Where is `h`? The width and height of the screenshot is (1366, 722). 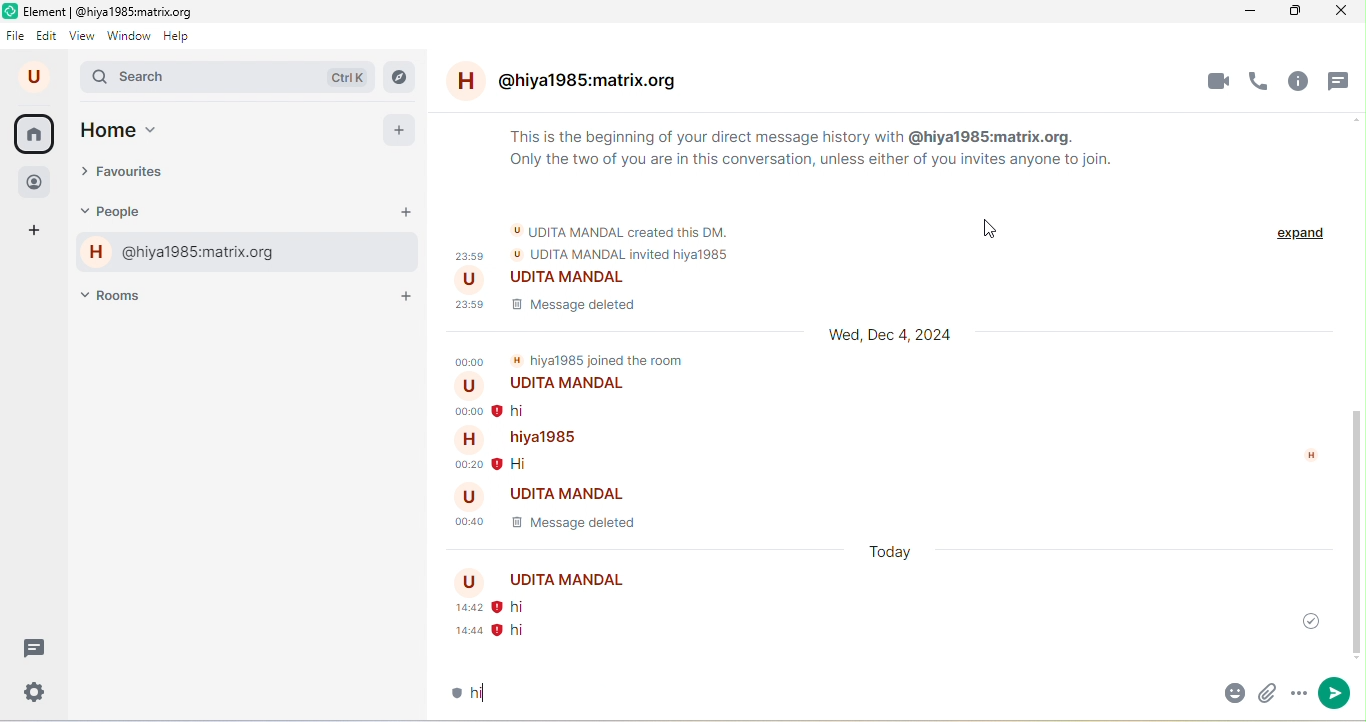 h is located at coordinates (1305, 456).